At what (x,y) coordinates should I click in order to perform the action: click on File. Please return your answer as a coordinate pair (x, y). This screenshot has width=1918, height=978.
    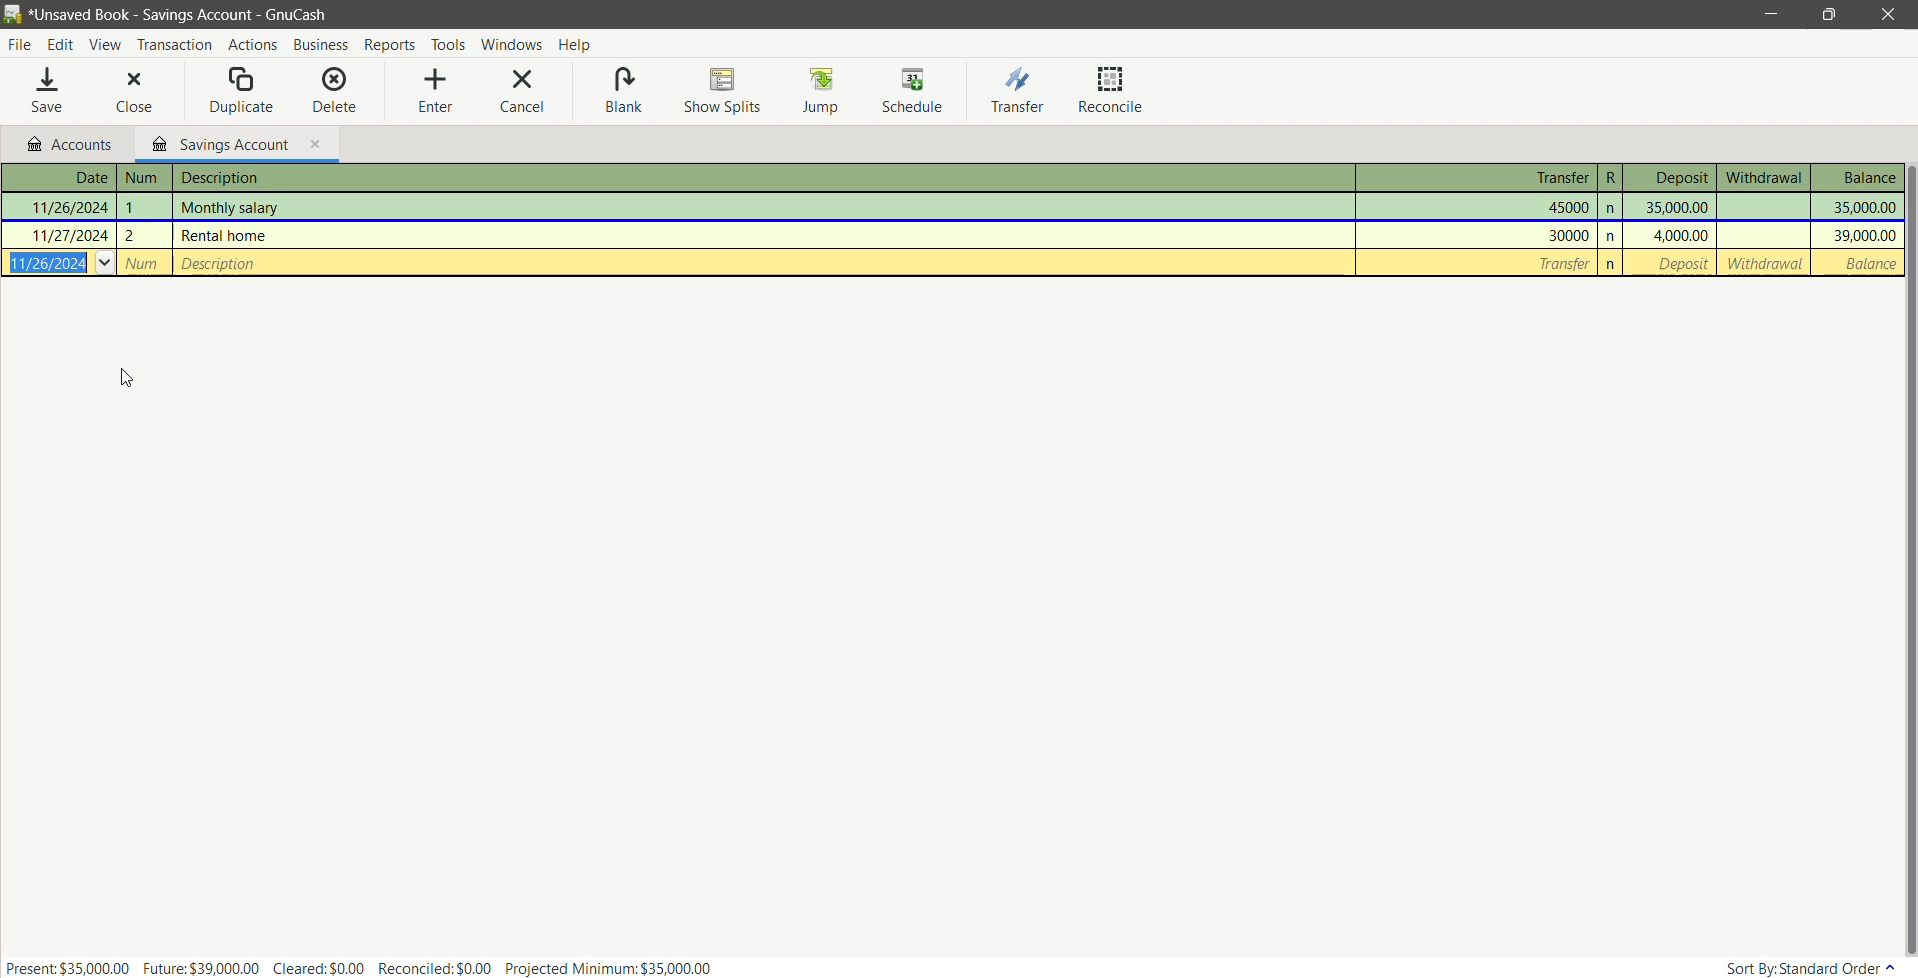
    Looking at the image, I should click on (19, 45).